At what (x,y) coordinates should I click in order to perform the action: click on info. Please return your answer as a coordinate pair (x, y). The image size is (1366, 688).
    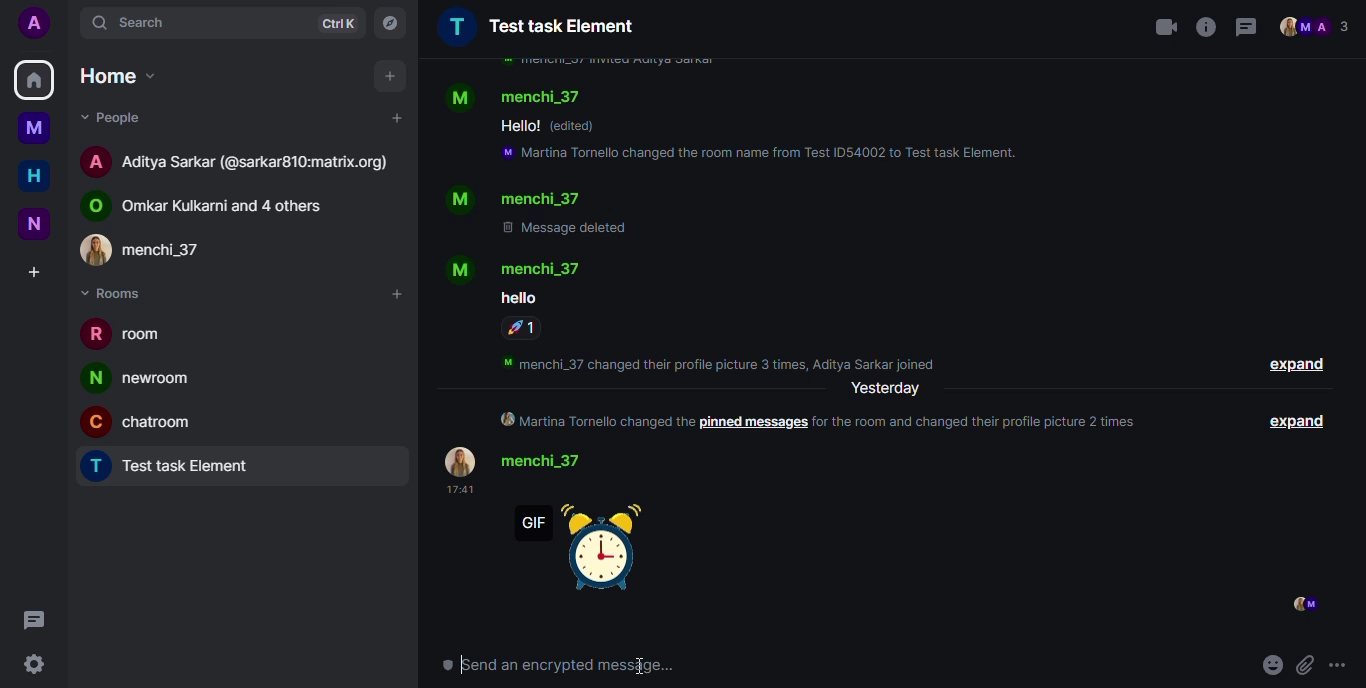
    Looking at the image, I should click on (1206, 26).